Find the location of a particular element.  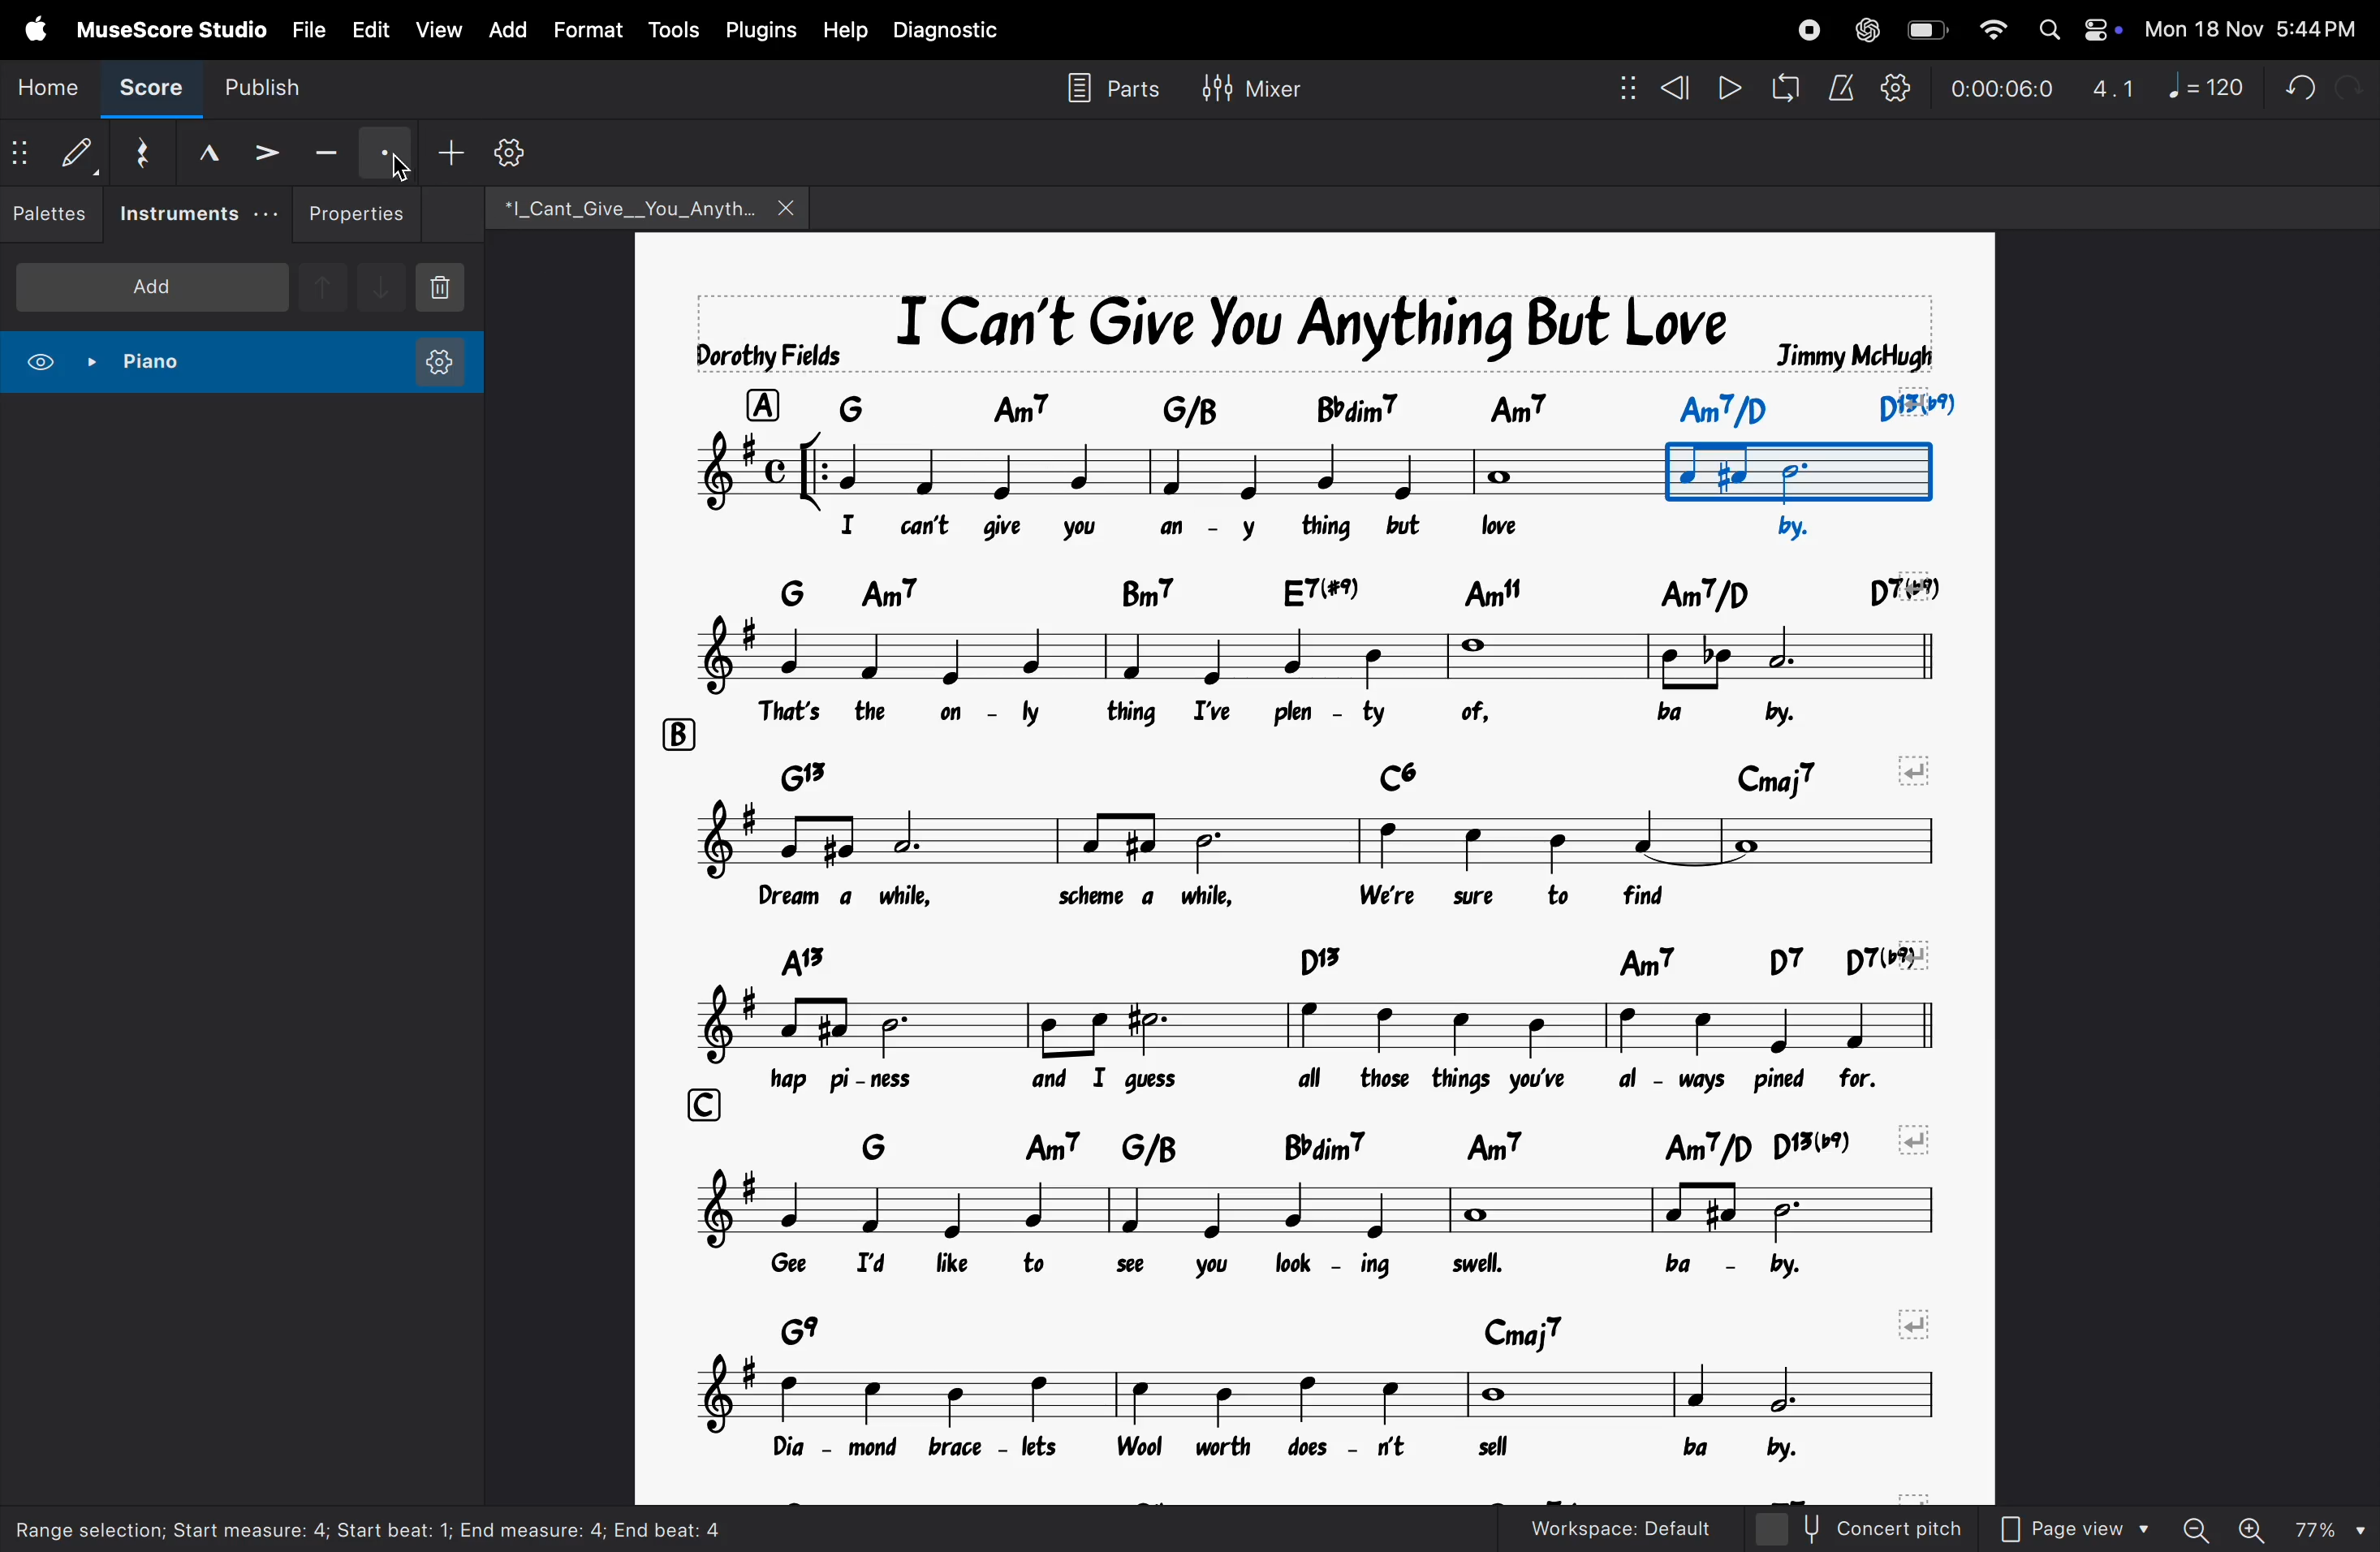

add is located at coordinates (152, 286).